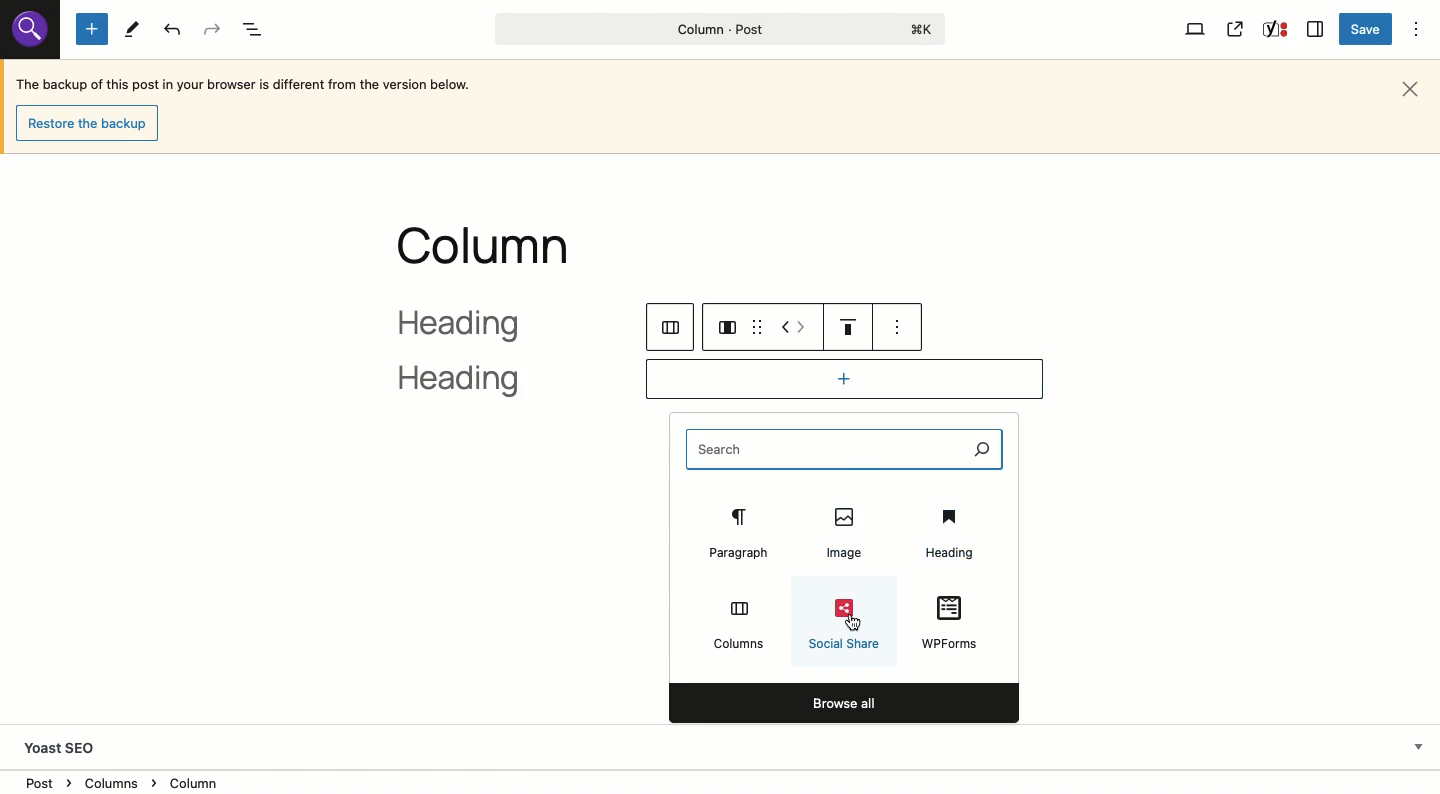 The width and height of the screenshot is (1440, 794). Describe the element at coordinates (245, 87) in the screenshot. I see `The backup of this post in your browser is different from the version below.` at that location.